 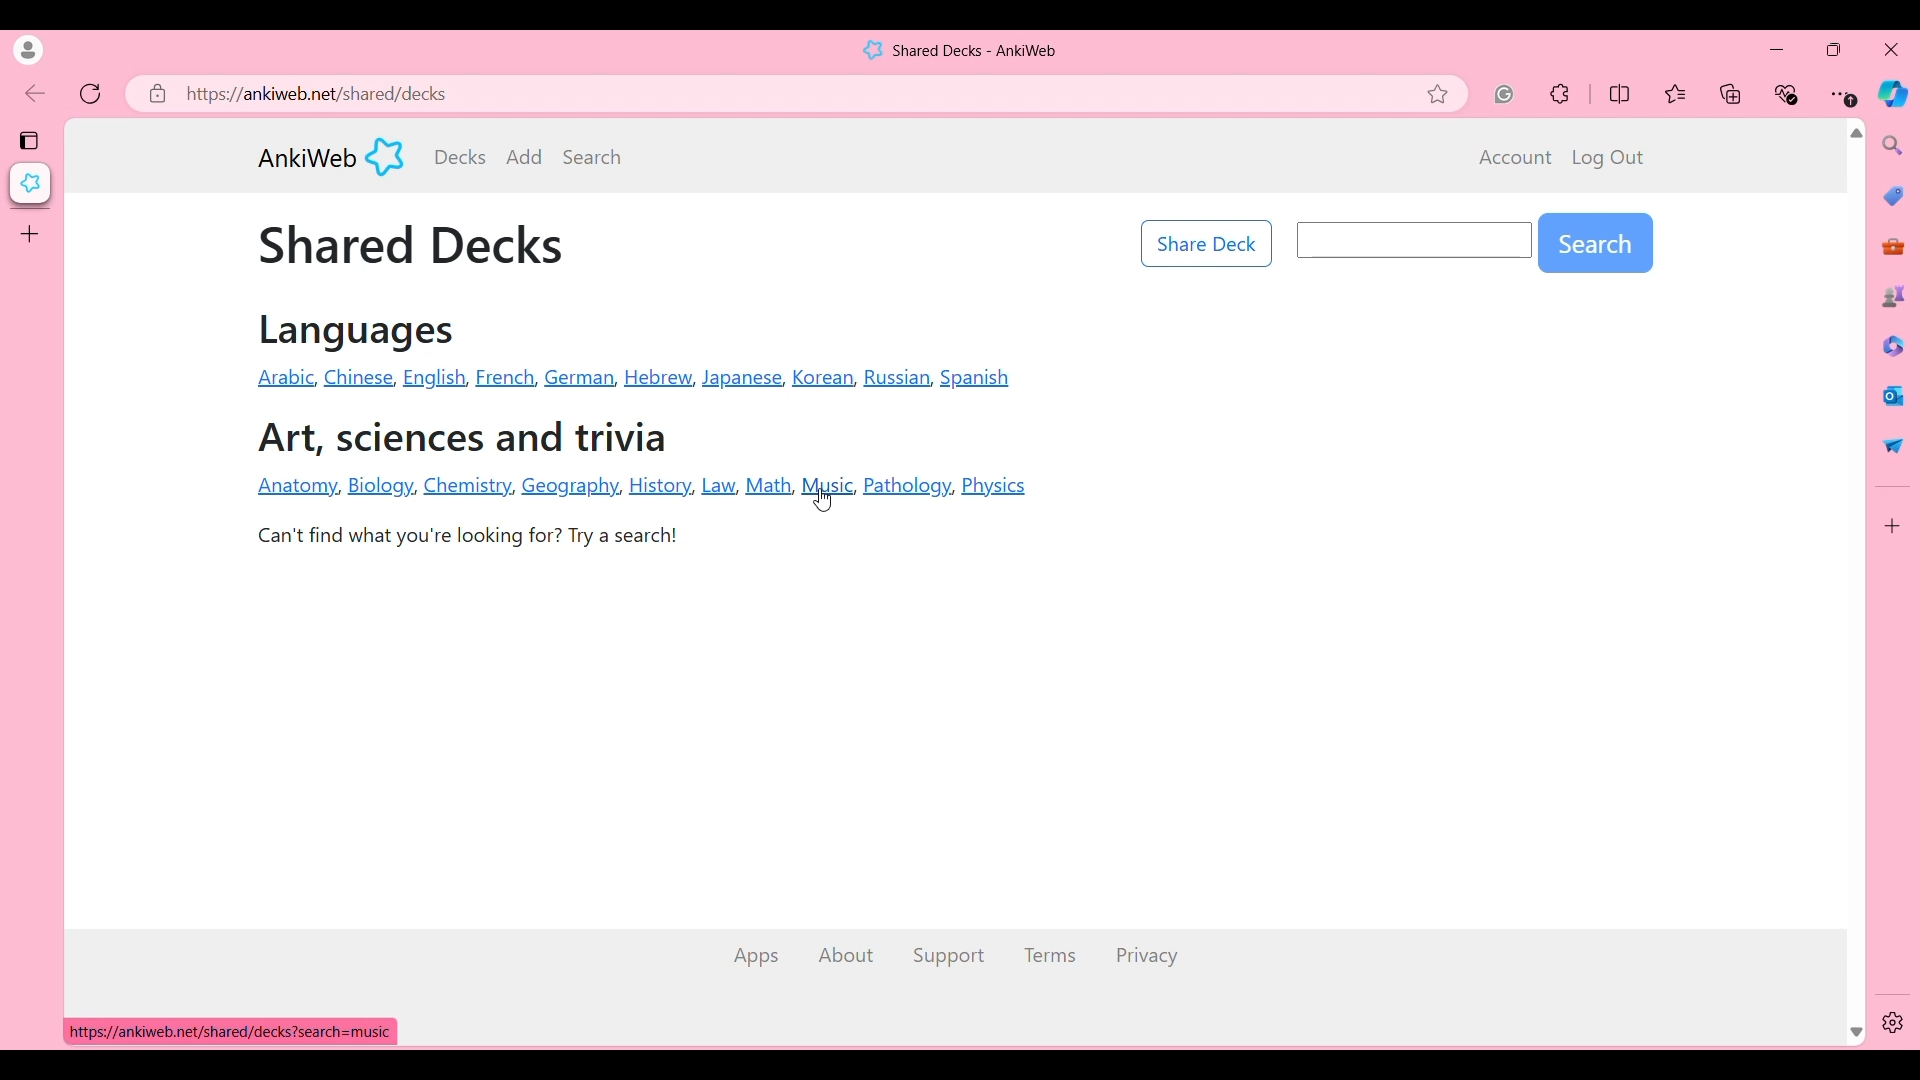 I want to click on Tools, so click(x=1893, y=247).